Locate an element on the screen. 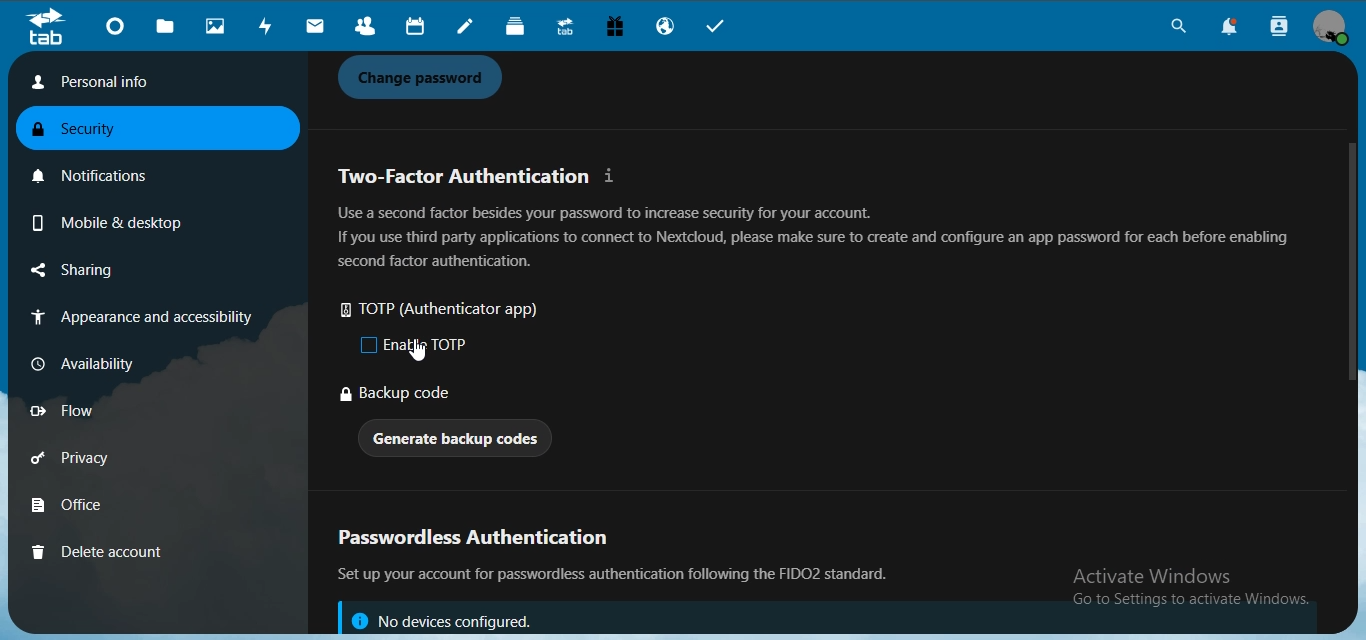 This screenshot has width=1366, height=640. passwordless authentication is located at coordinates (483, 540).